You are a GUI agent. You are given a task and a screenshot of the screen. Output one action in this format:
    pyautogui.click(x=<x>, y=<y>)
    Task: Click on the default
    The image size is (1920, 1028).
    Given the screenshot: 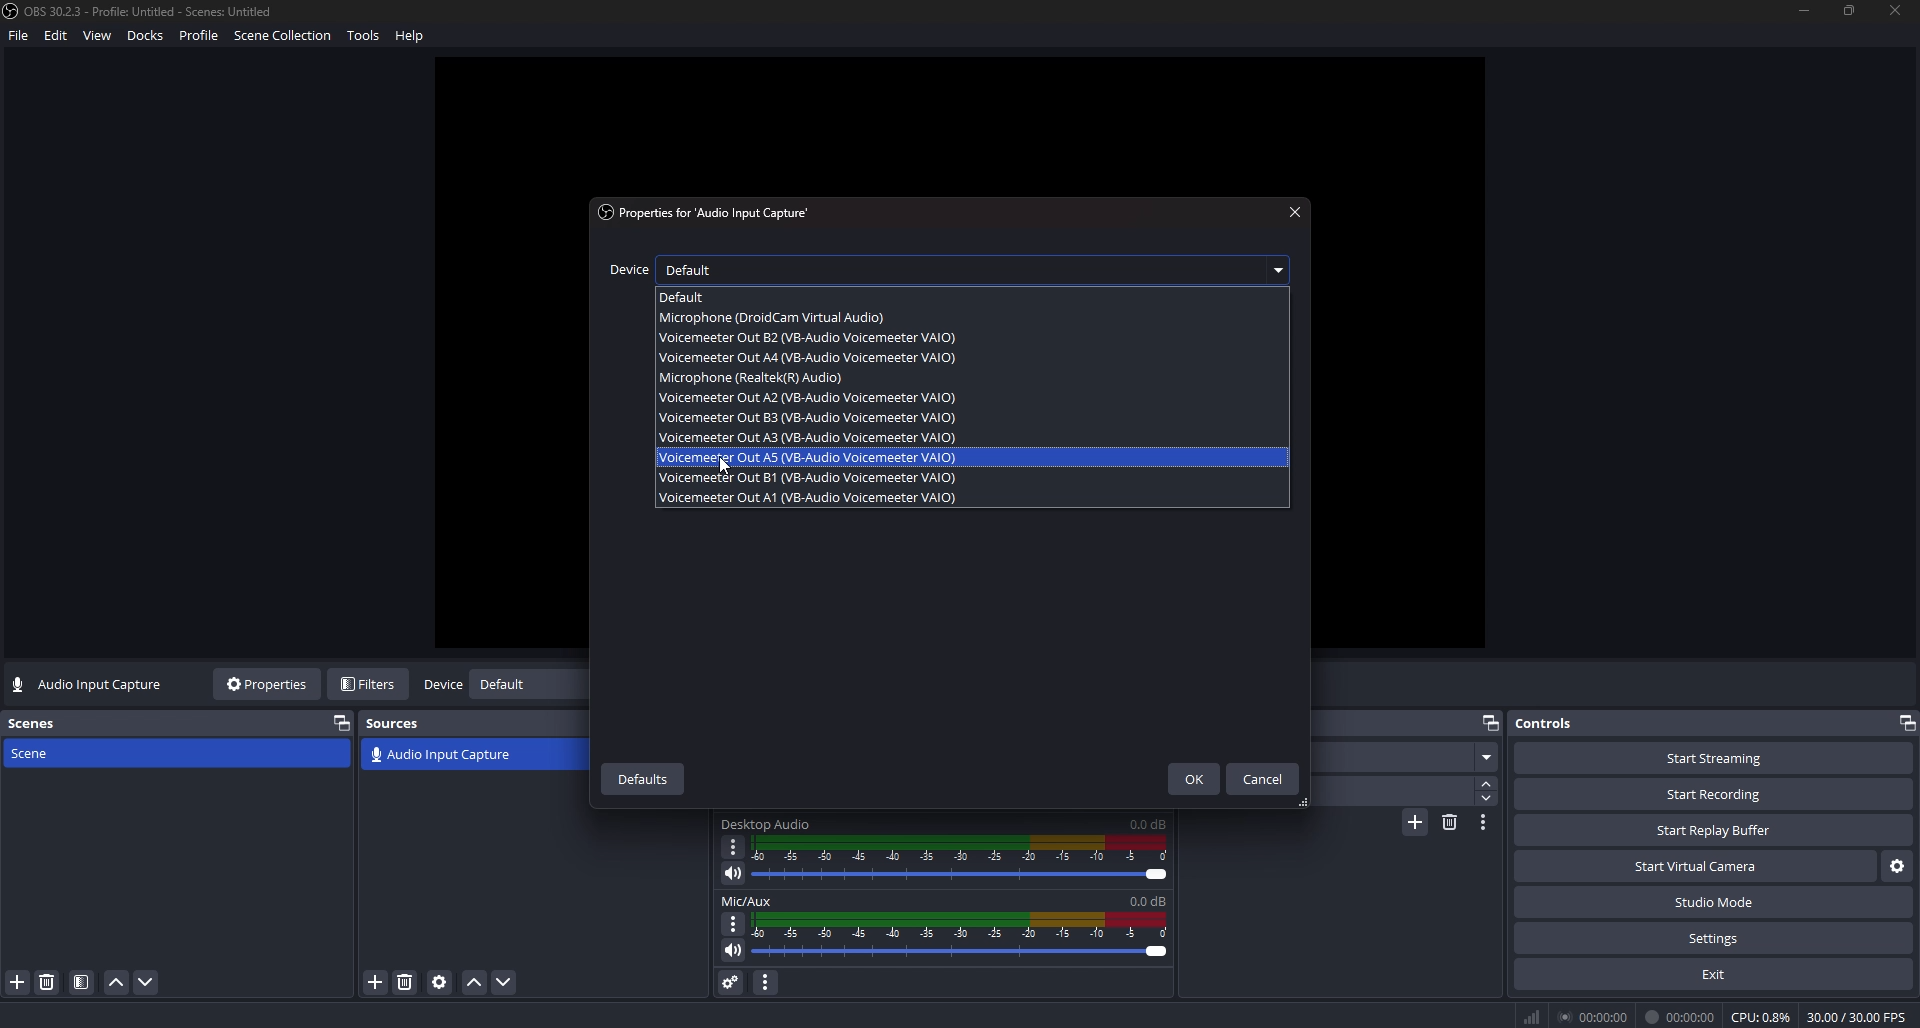 What is the action you would take?
    pyautogui.click(x=706, y=295)
    